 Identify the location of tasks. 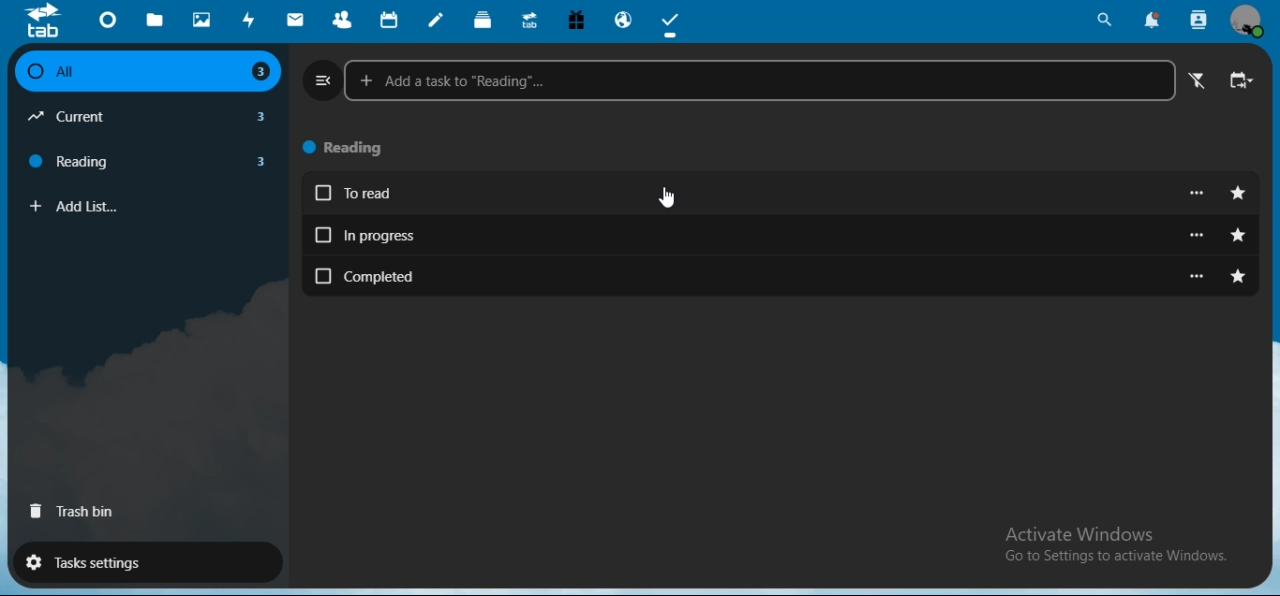
(674, 22).